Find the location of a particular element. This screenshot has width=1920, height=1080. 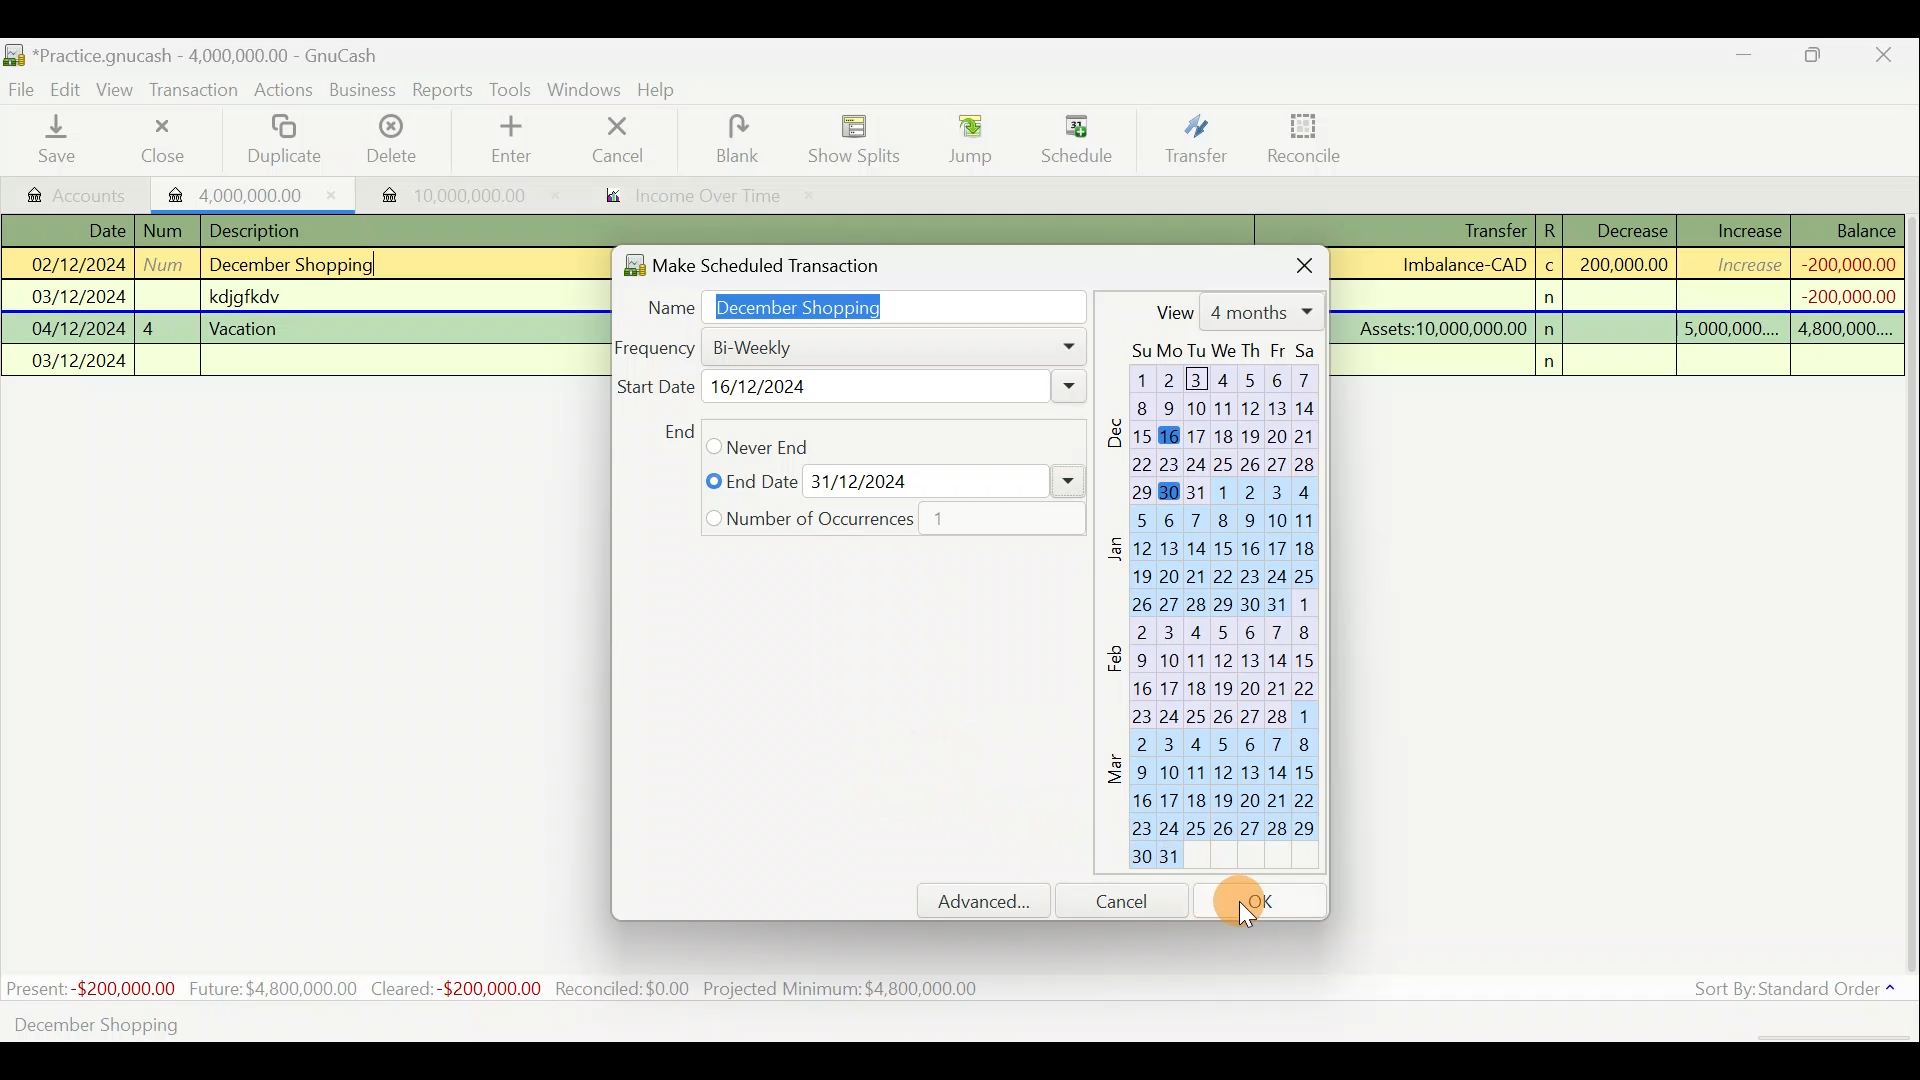

Document name is located at coordinates (215, 57).